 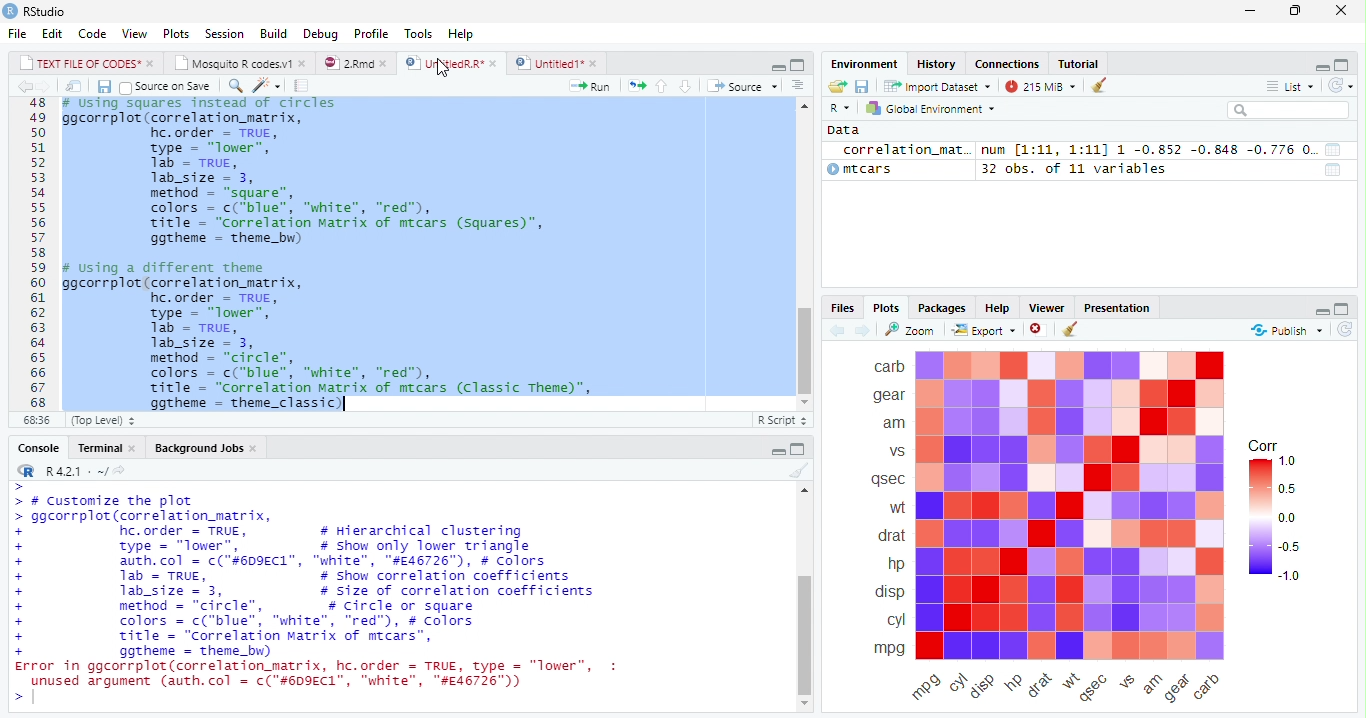 I want to click on load workspace, so click(x=836, y=86).